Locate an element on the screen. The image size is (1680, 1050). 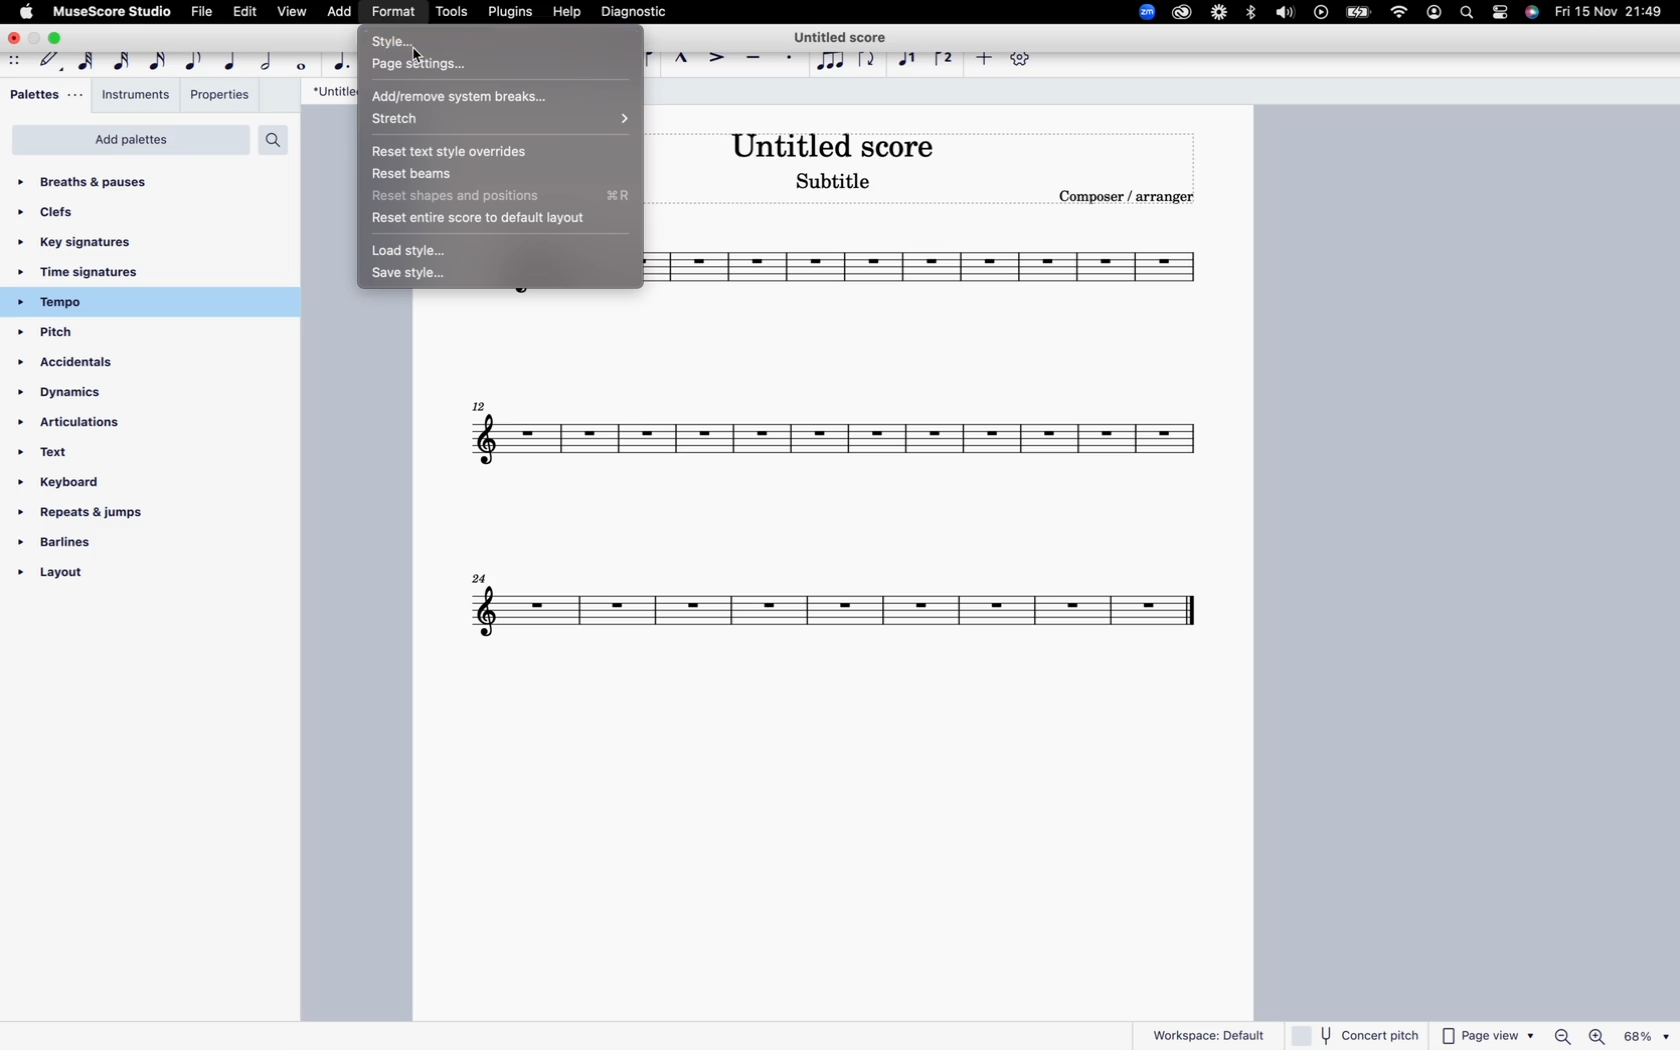
file is located at coordinates (203, 14).